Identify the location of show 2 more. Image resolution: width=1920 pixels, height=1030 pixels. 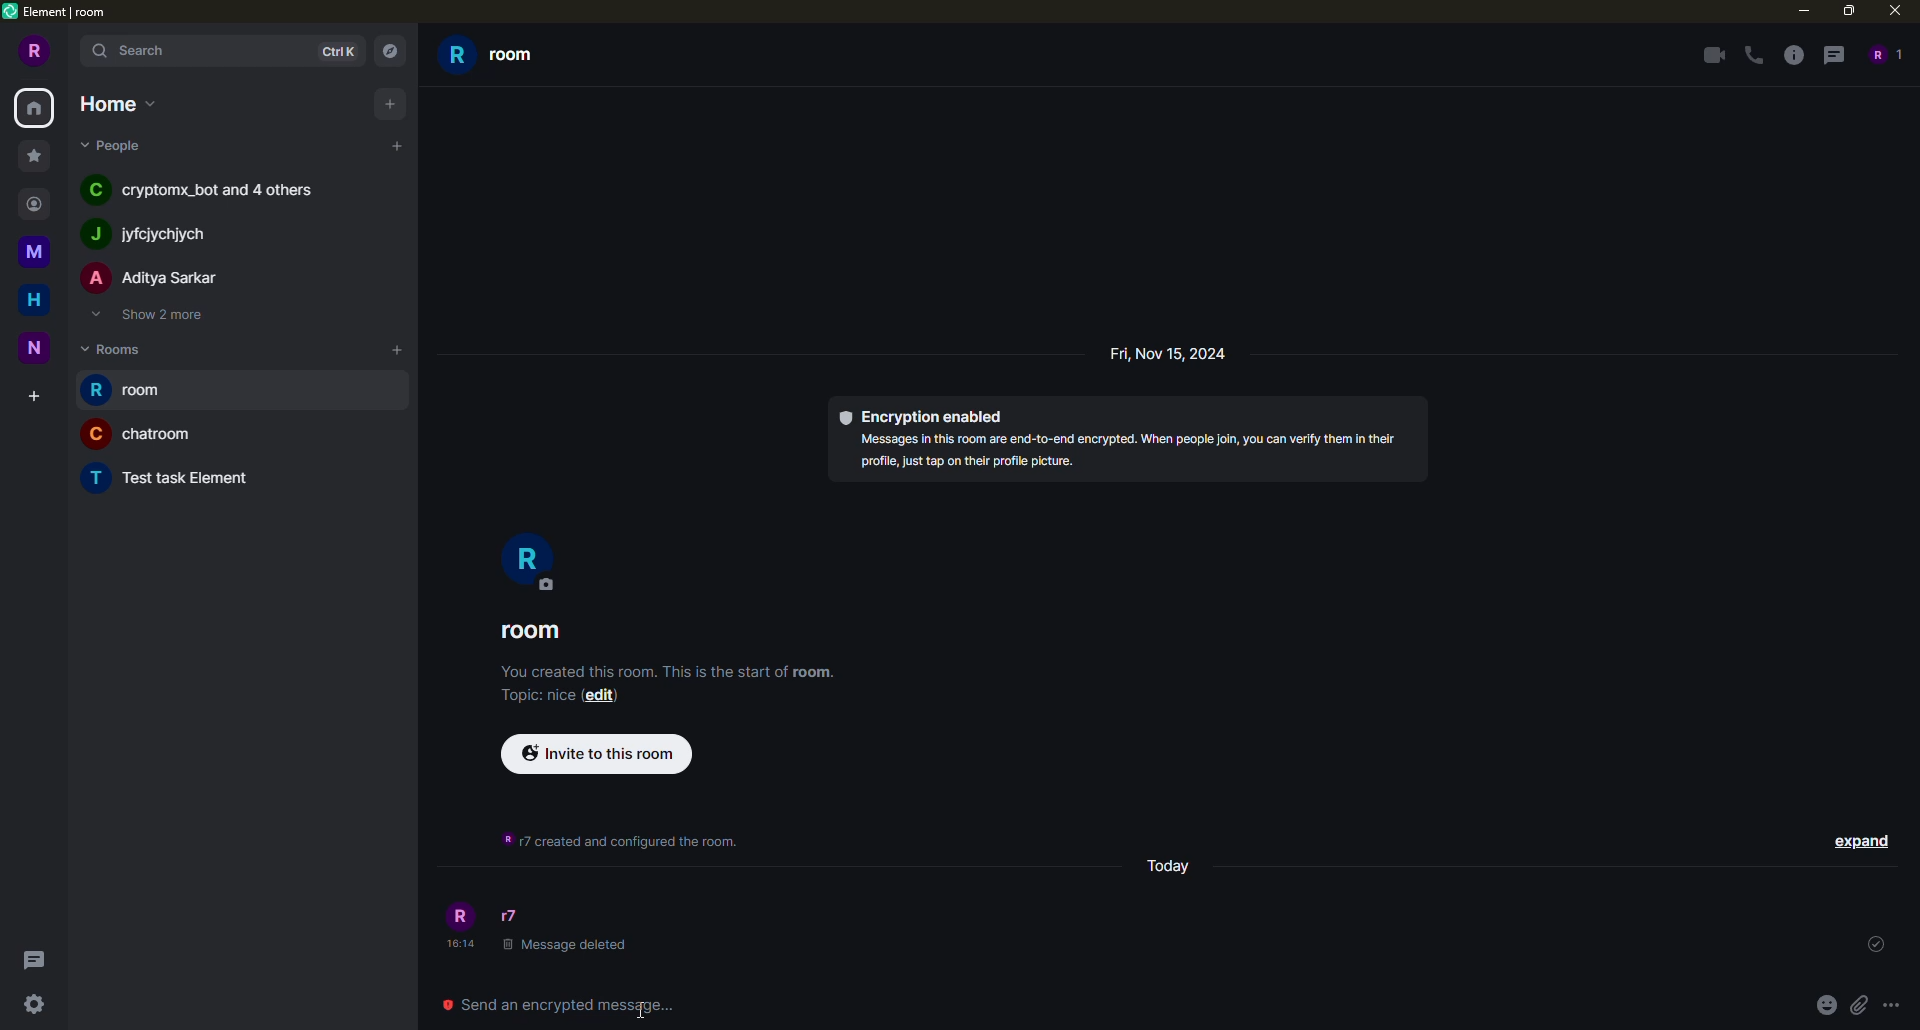
(156, 316).